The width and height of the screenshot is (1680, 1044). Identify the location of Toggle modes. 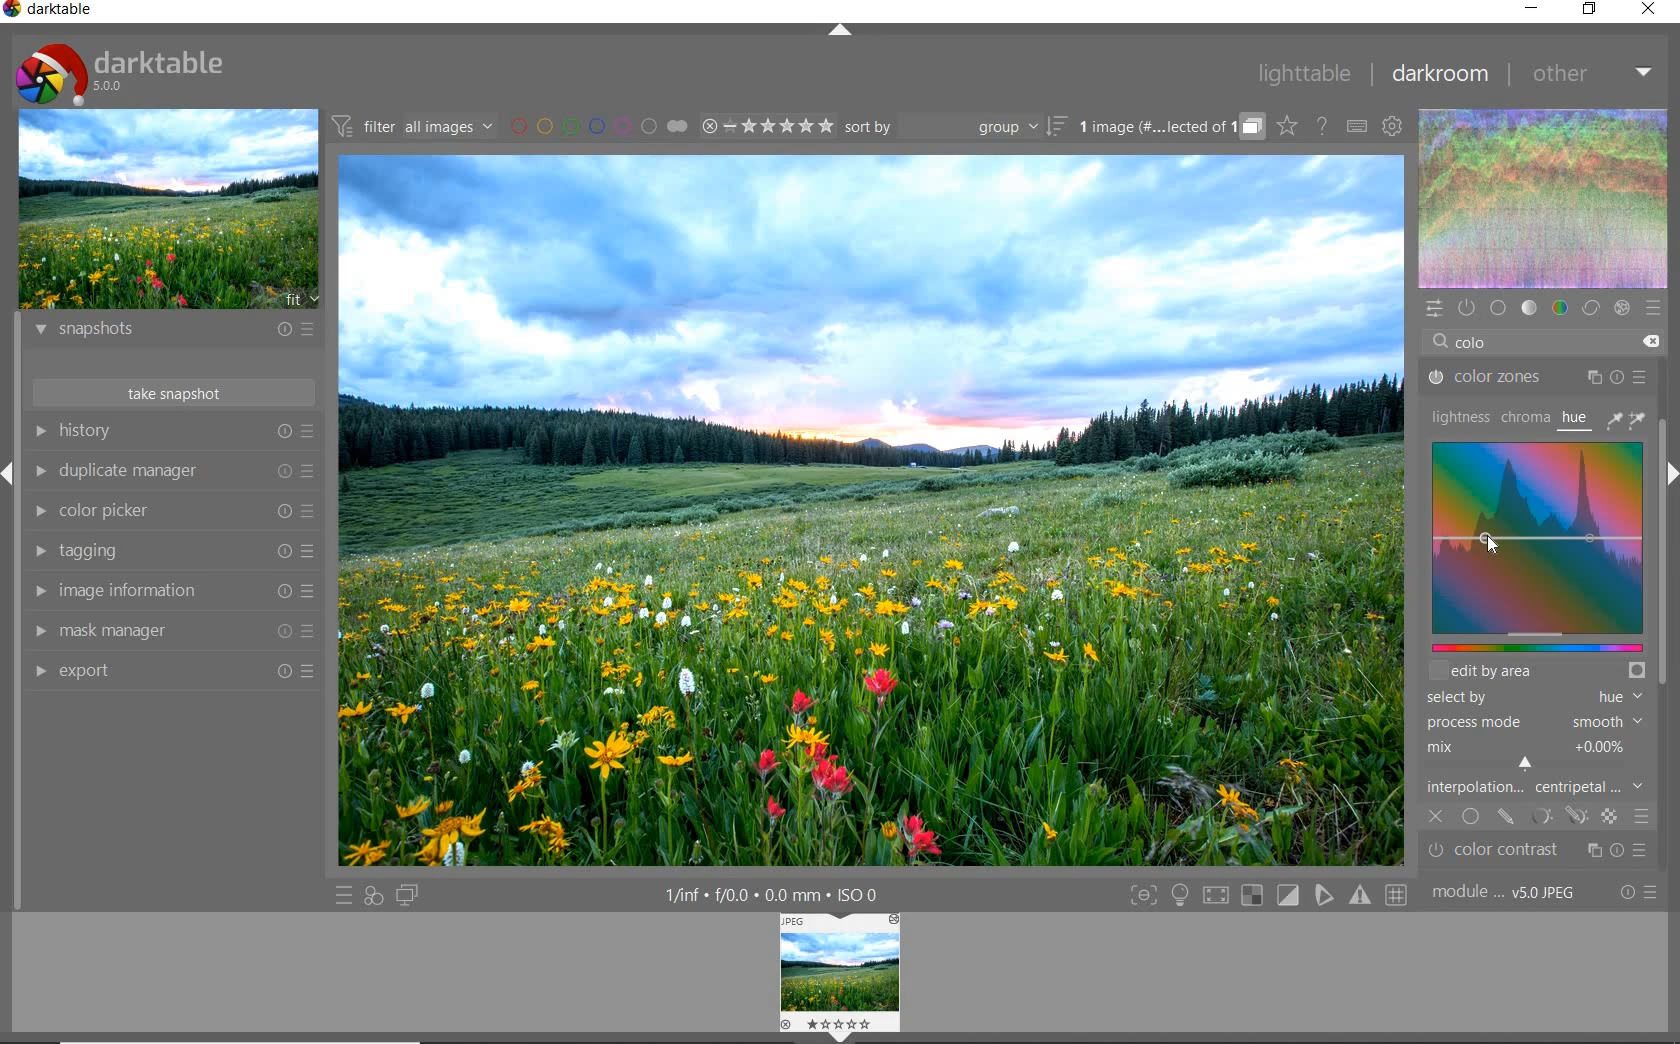
(1268, 896).